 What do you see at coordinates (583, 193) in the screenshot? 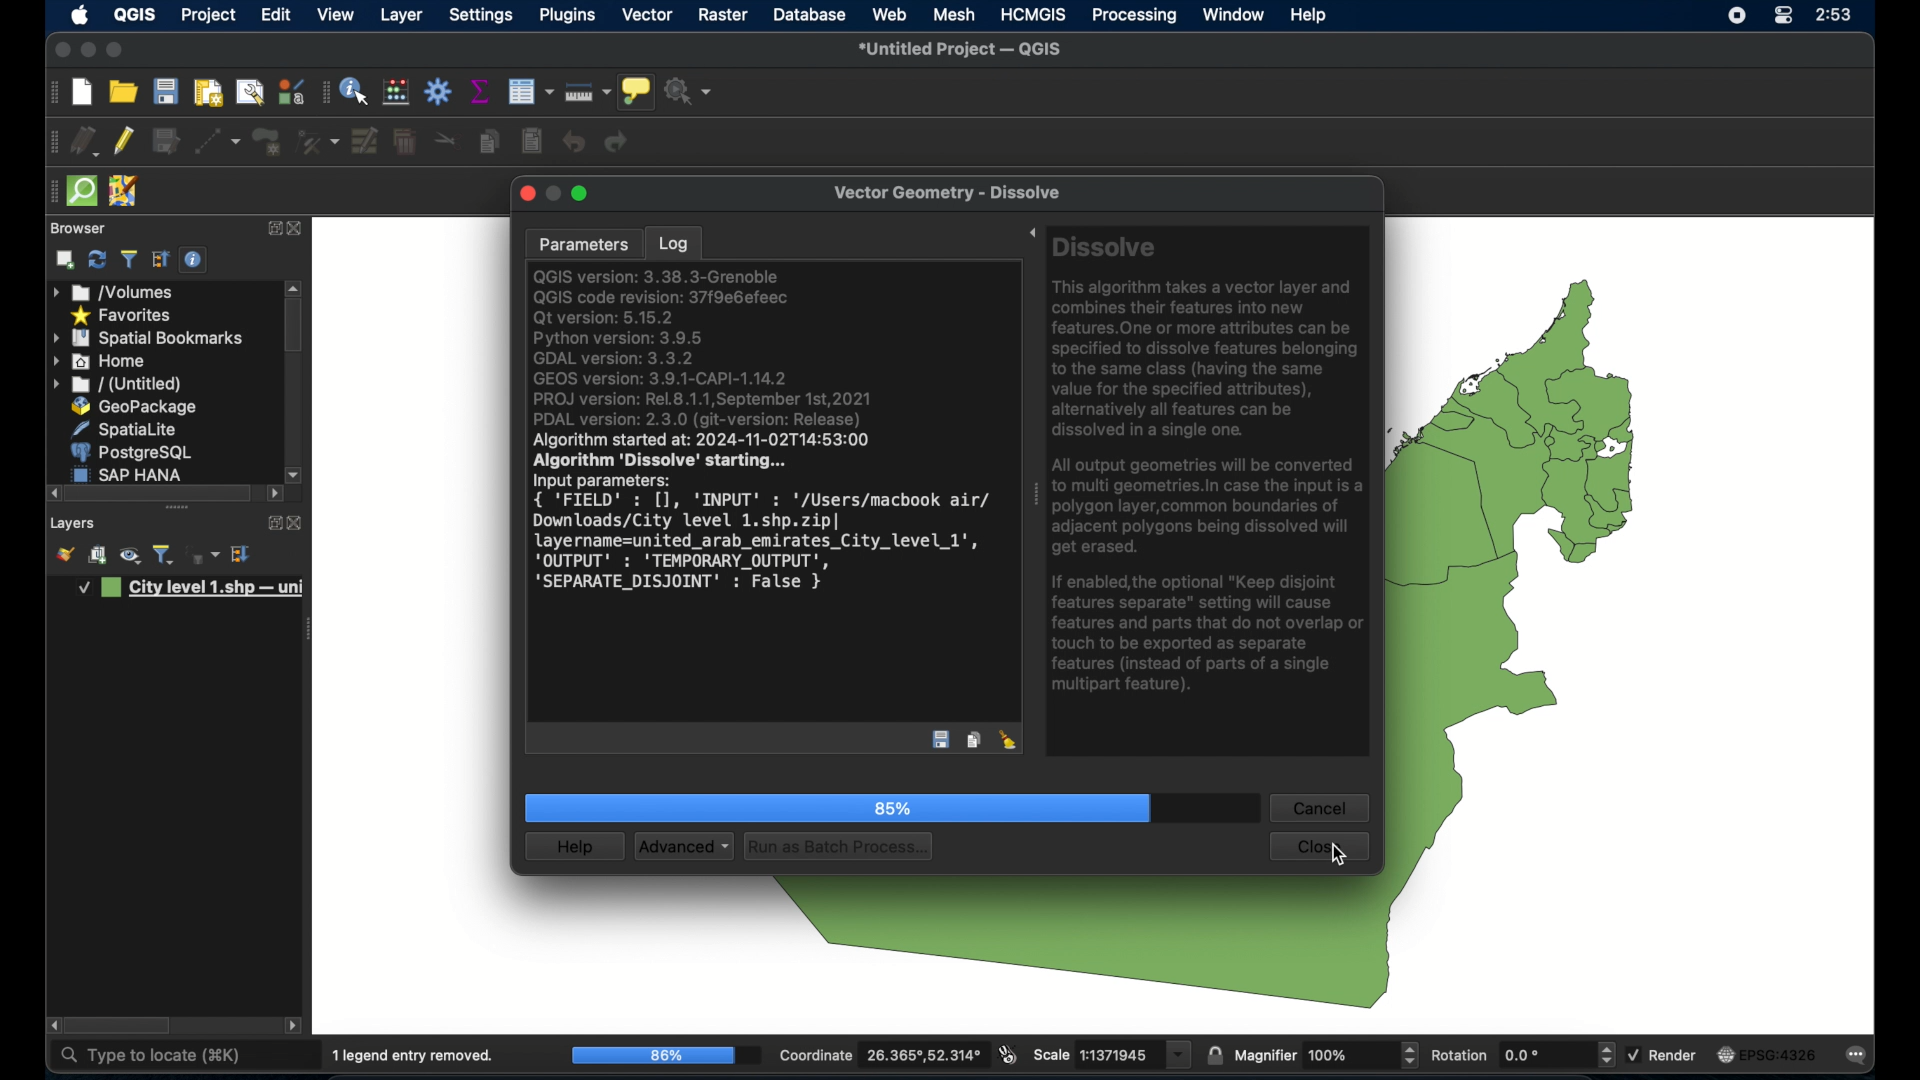
I see `maximize` at bounding box center [583, 193].